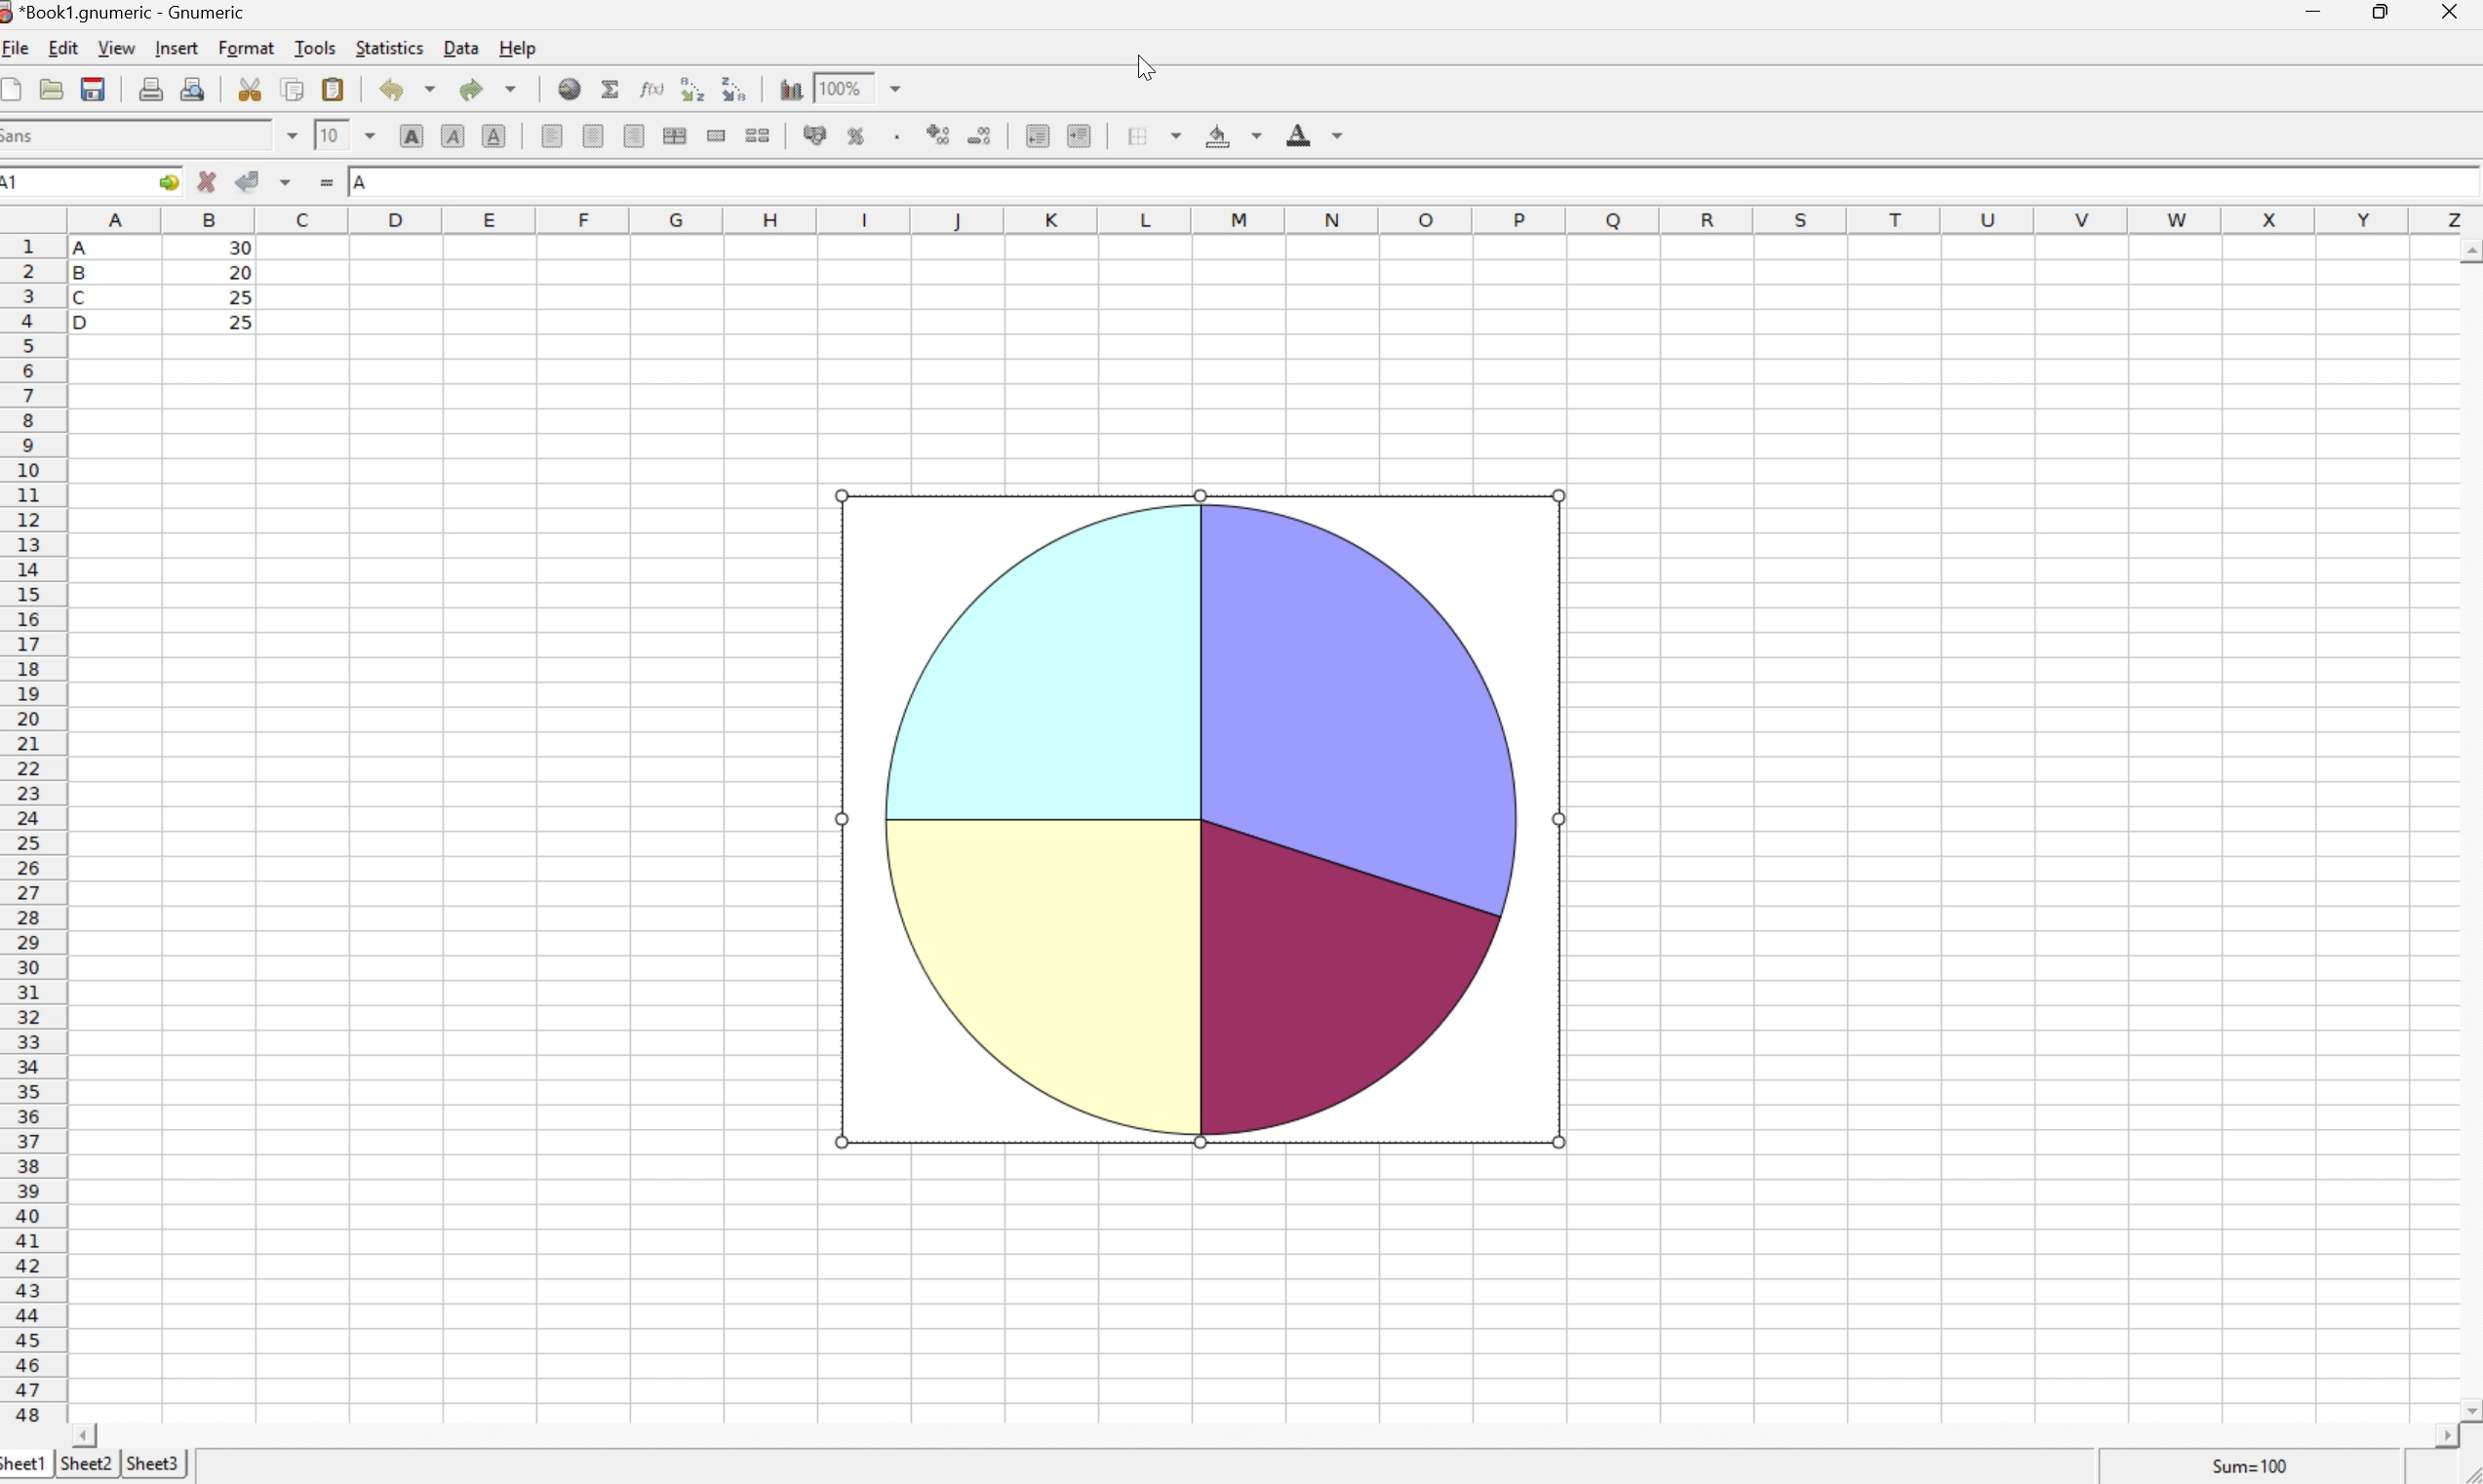  Describe the element at coordinates (655, 87) in the screenshot. I see `Edit function in current cell` at that location.